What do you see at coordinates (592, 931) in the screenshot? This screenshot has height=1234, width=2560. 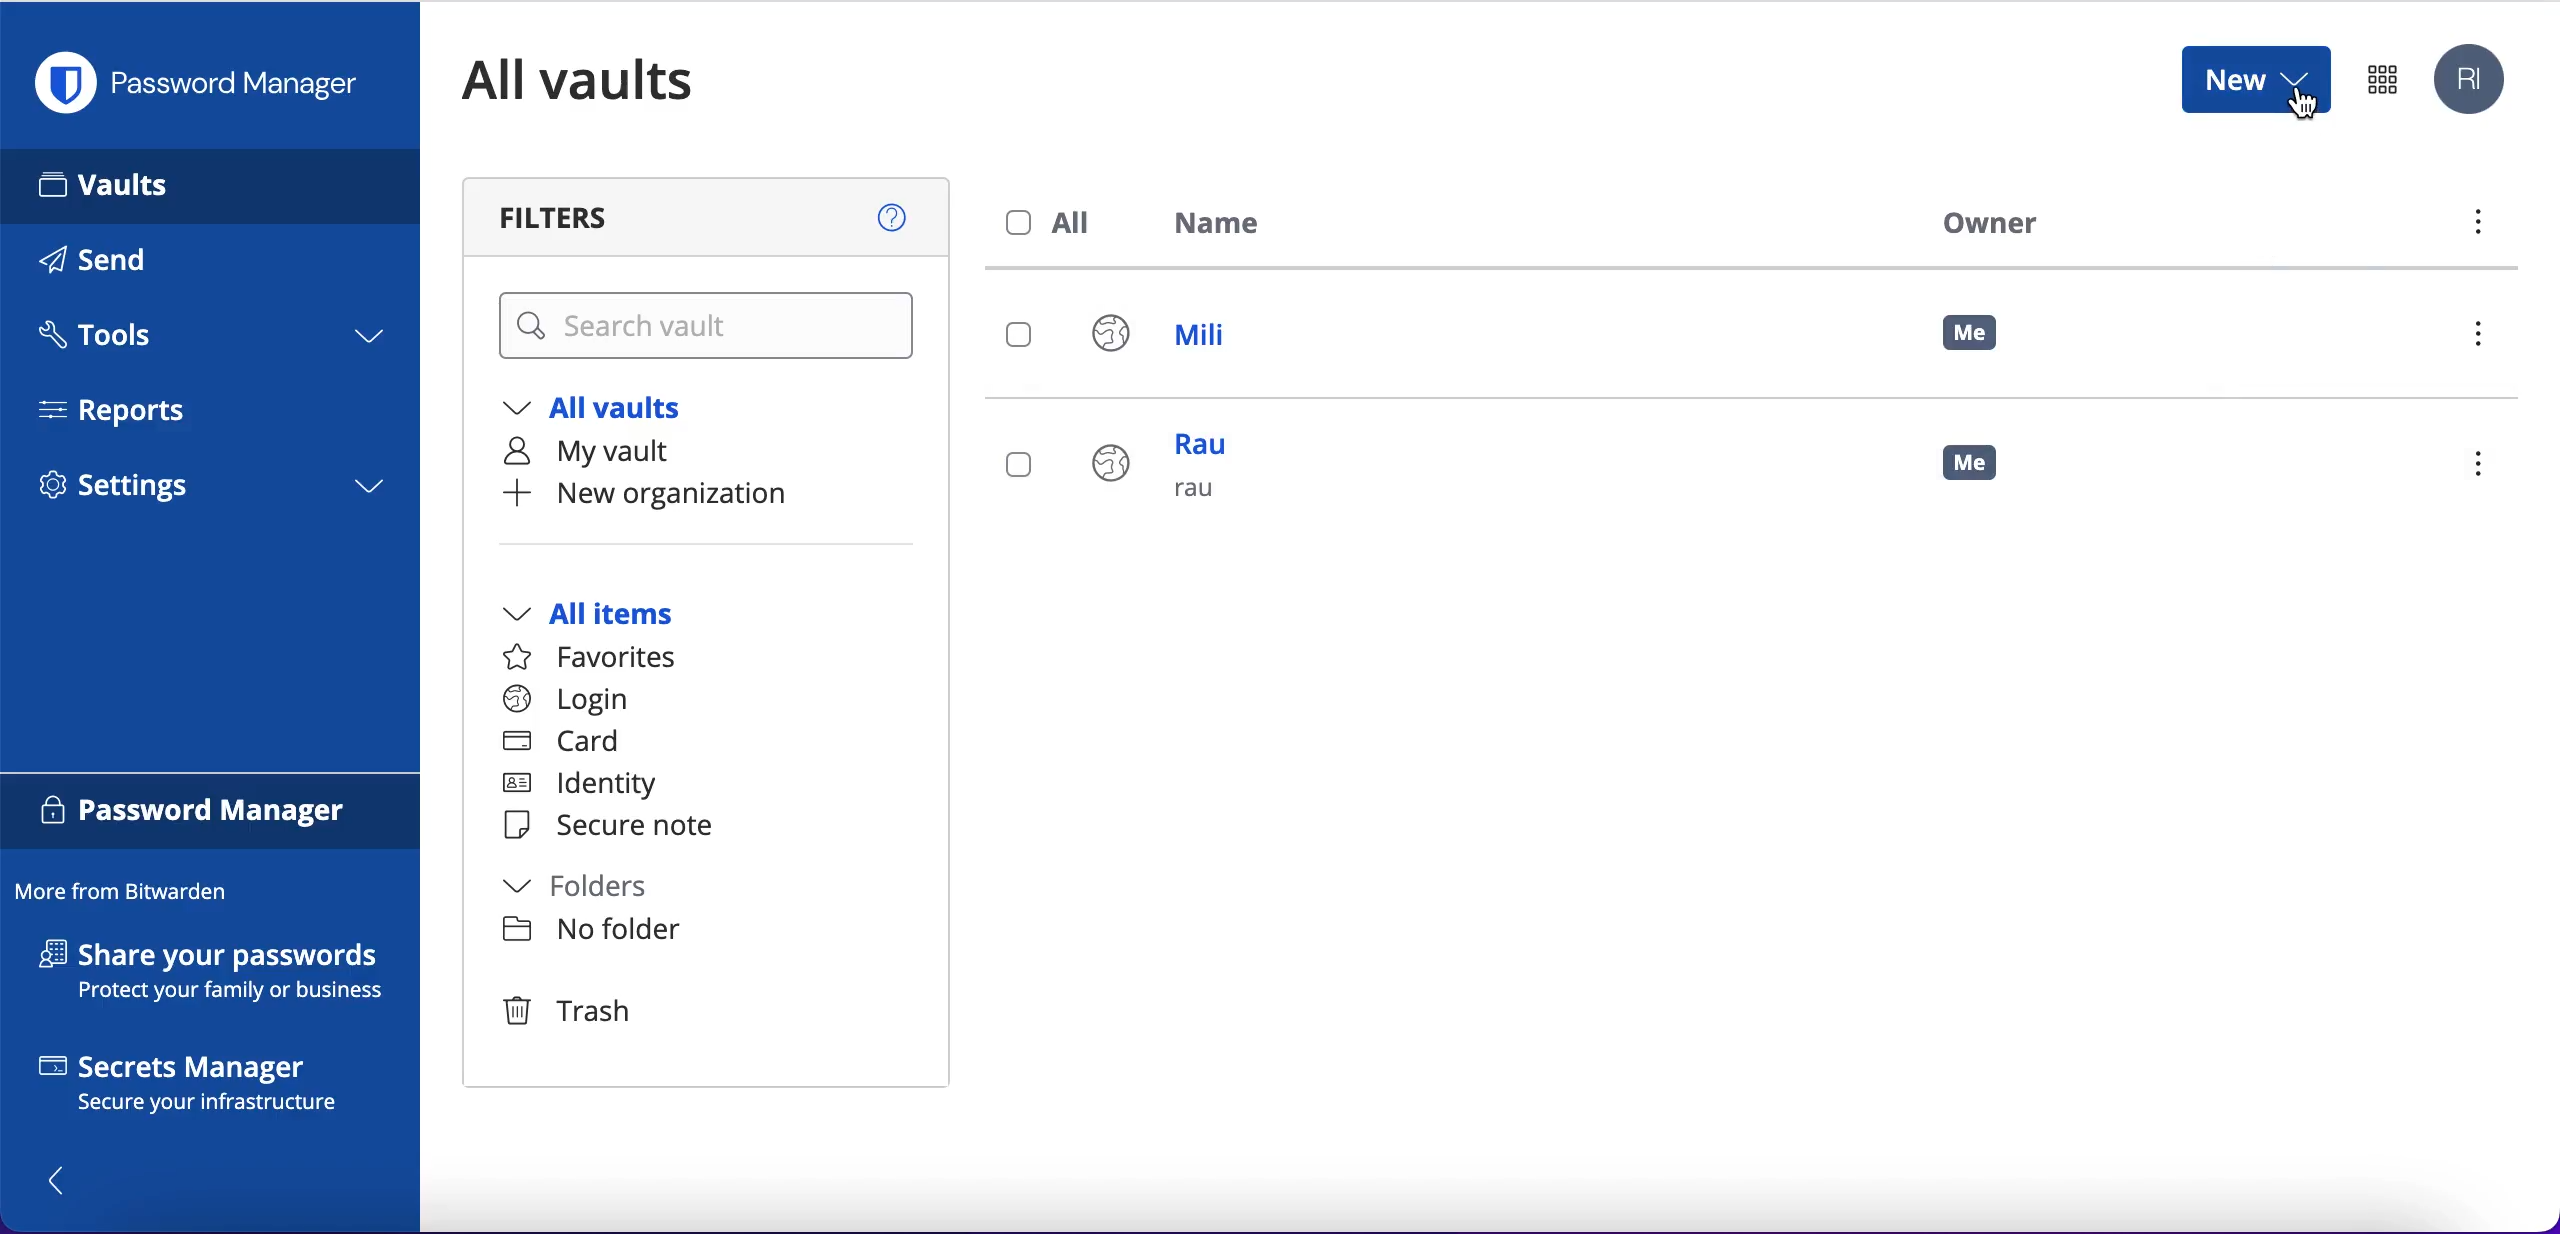 I see `no folder` at bounding box center [592, 931].